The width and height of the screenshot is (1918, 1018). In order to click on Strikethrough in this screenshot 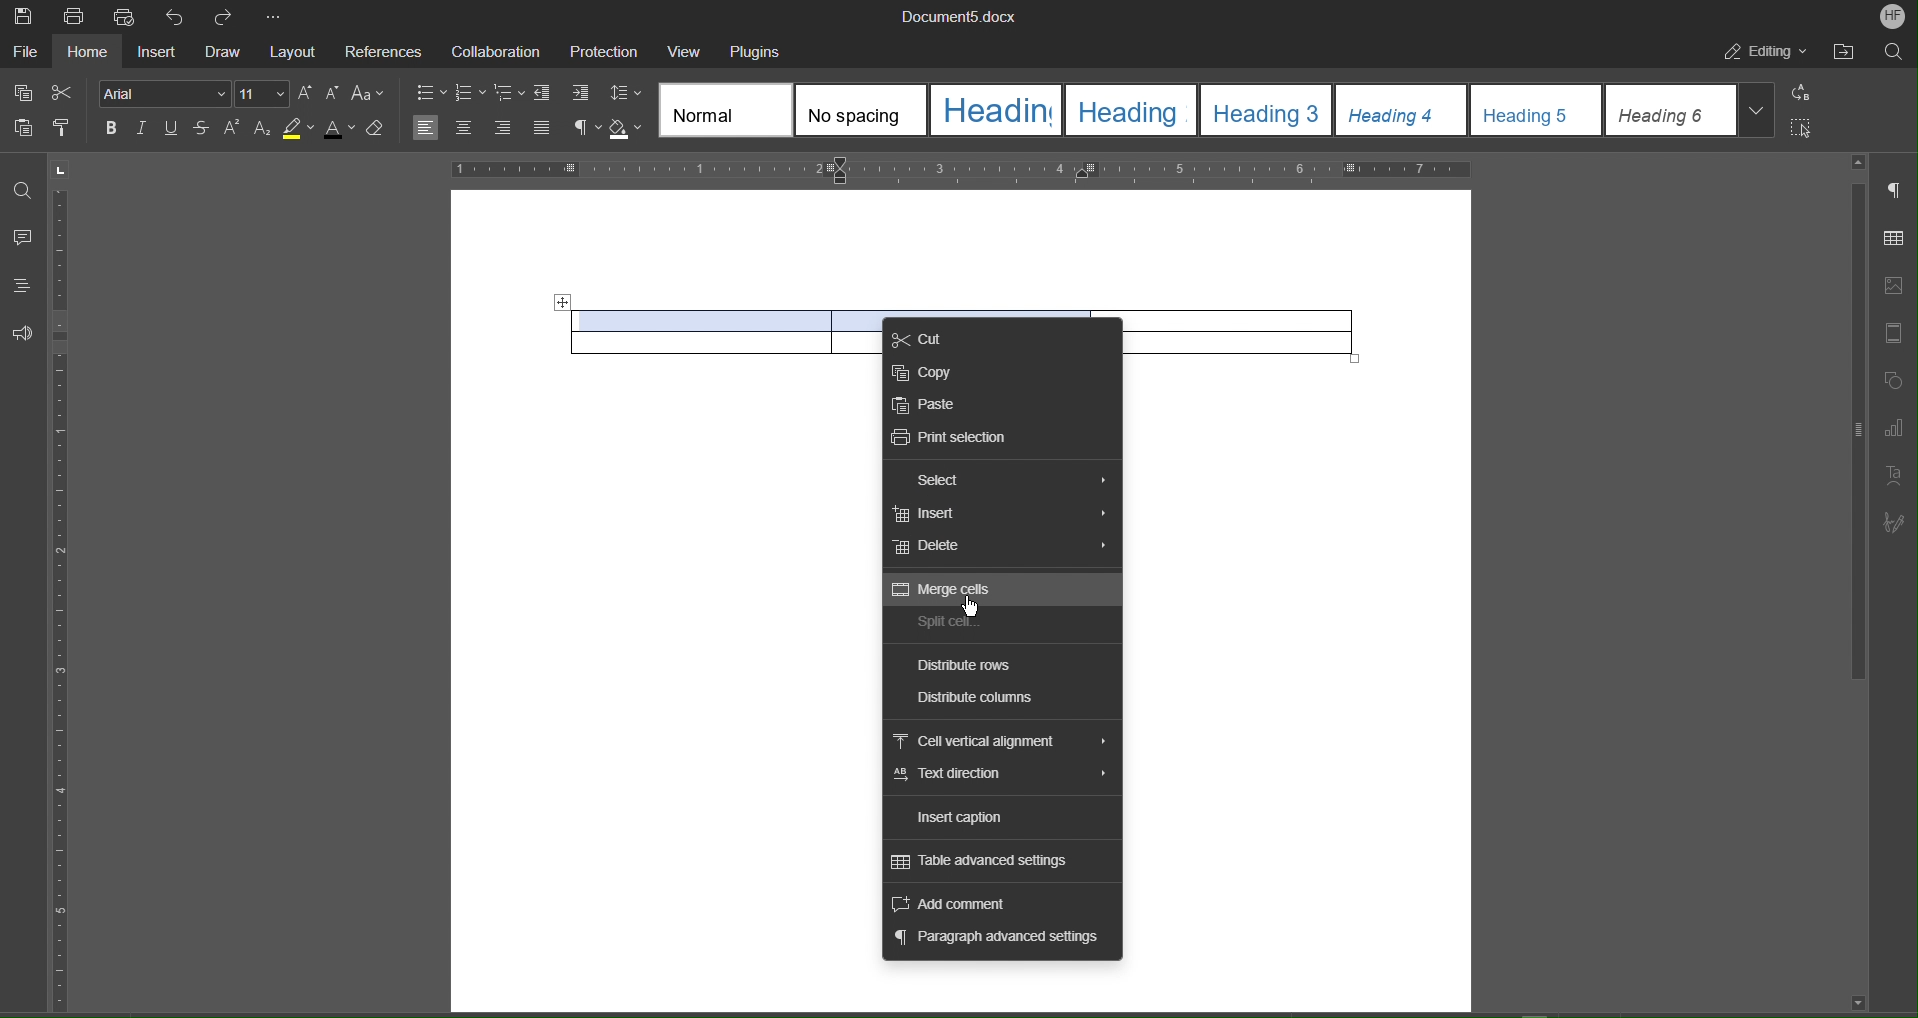, I will do `click(203, 129)`.